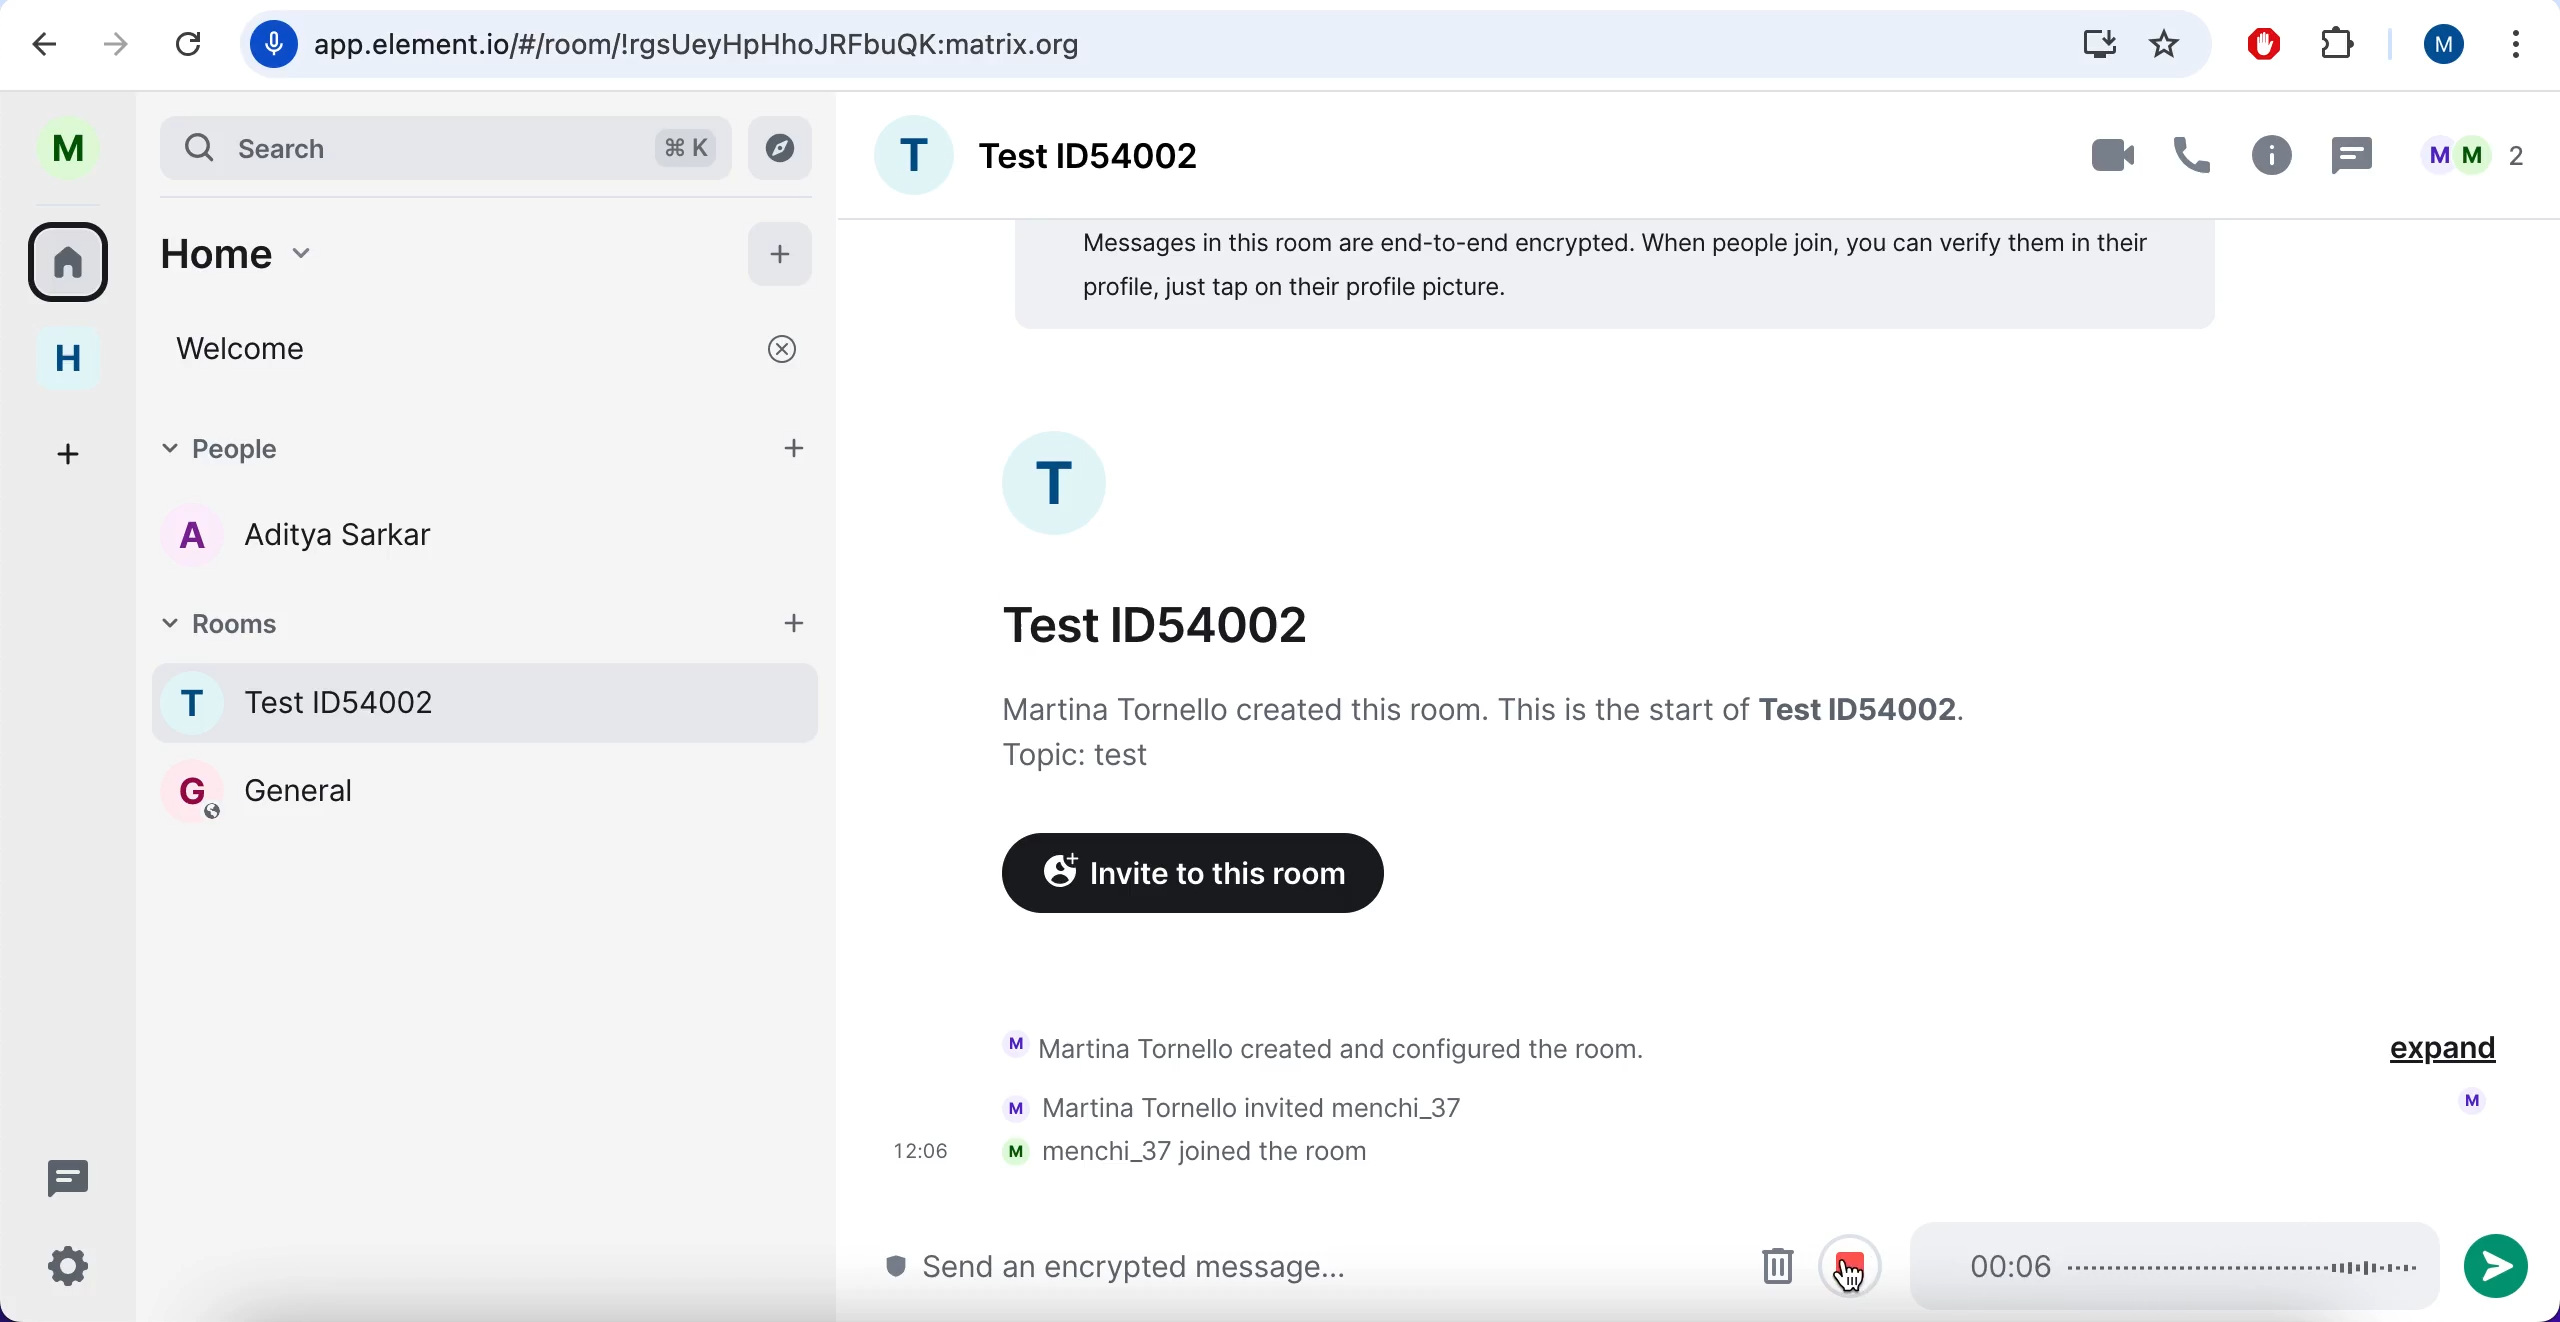 The image size is (2560, 1322). I want to click on search, so click(394, 146).